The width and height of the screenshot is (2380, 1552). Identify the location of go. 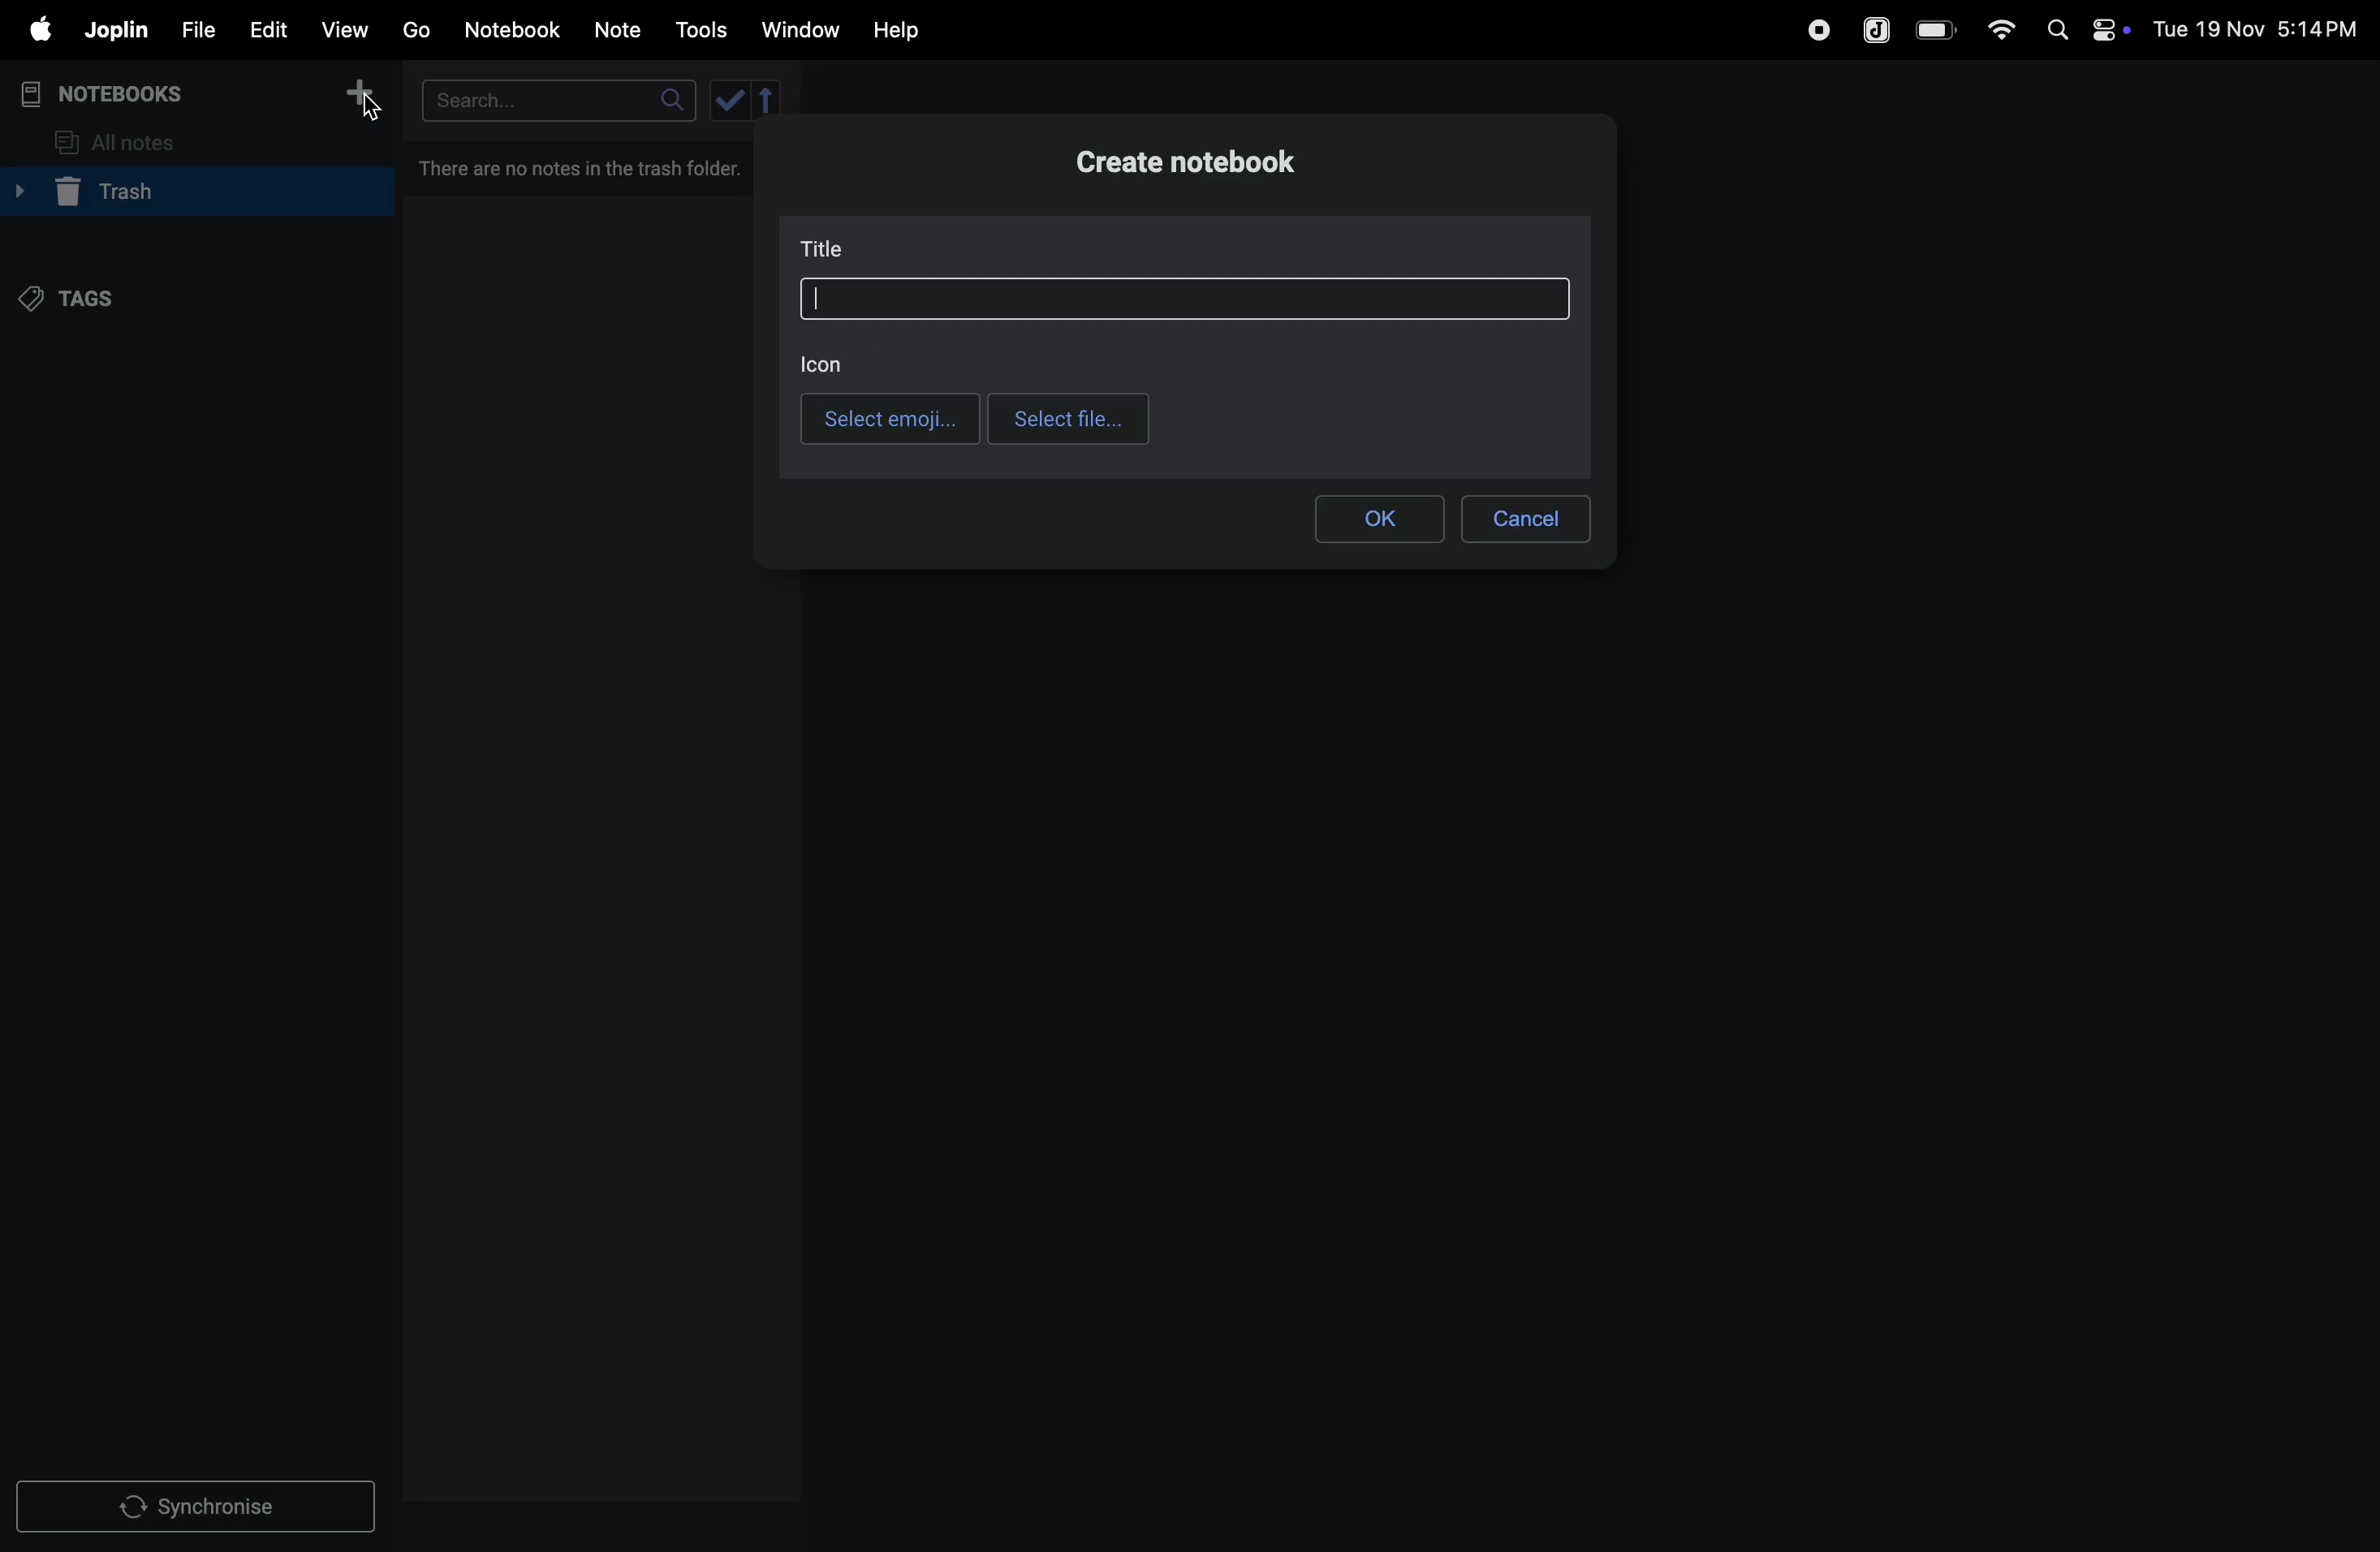
(416, 27).